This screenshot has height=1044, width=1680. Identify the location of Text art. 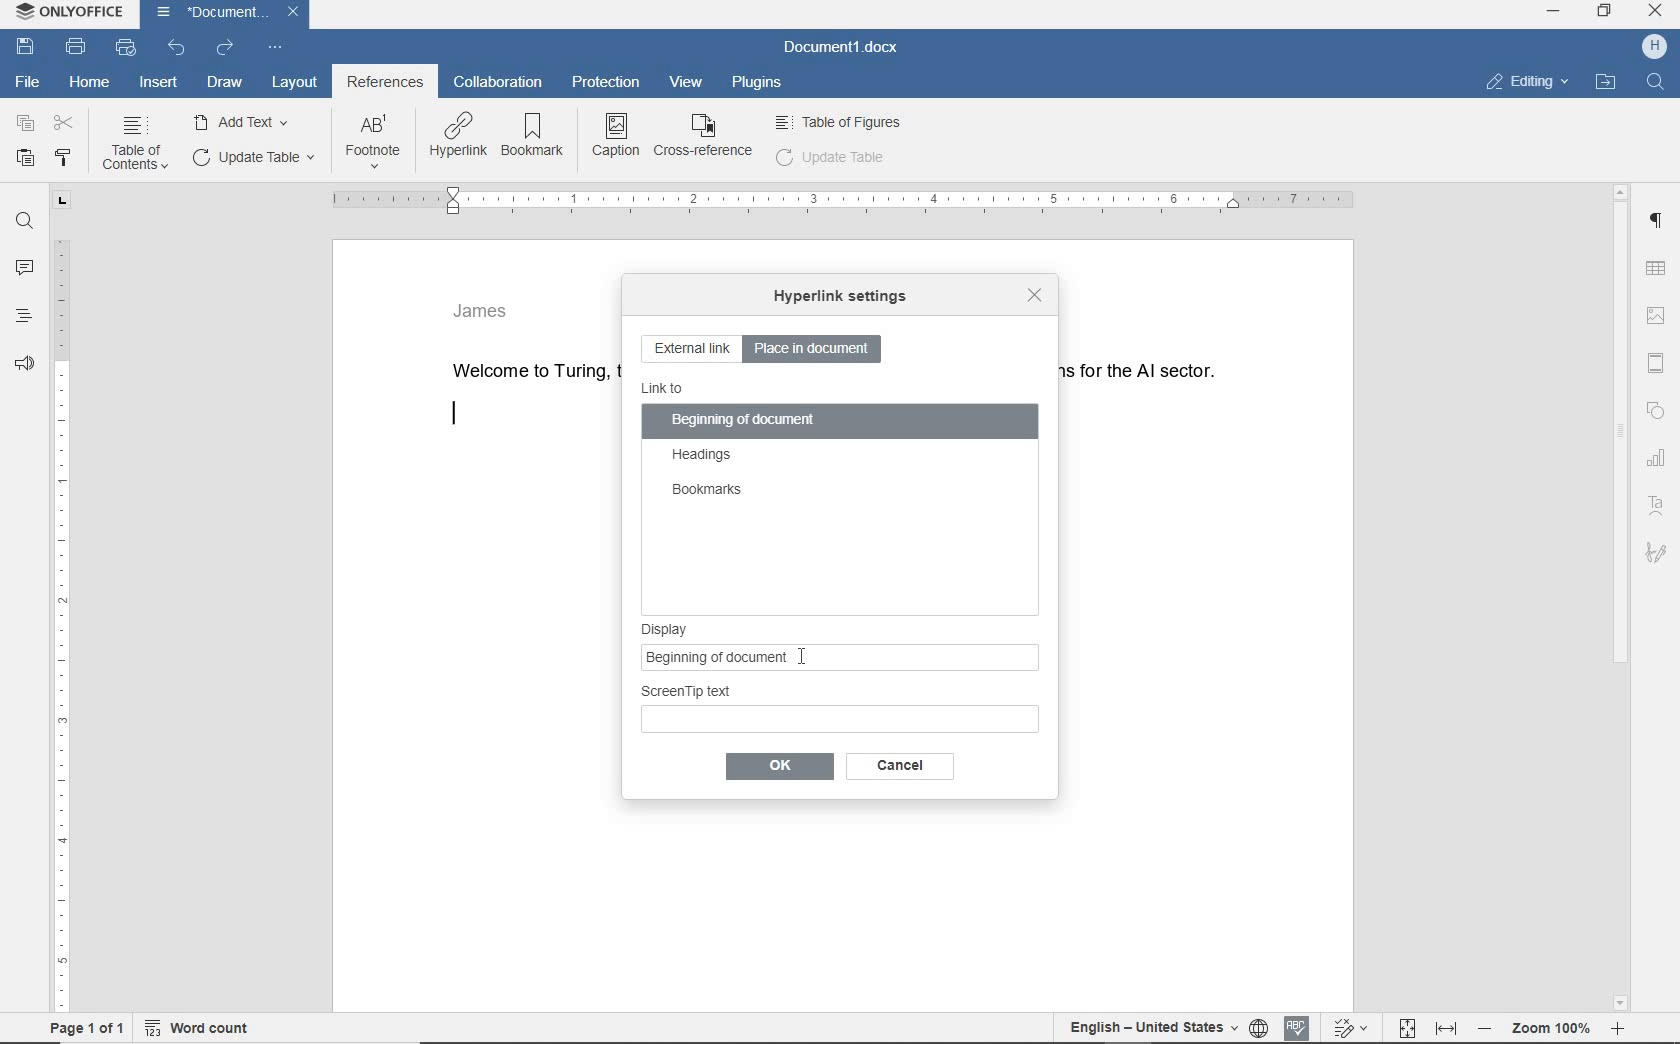
(1661, 504).